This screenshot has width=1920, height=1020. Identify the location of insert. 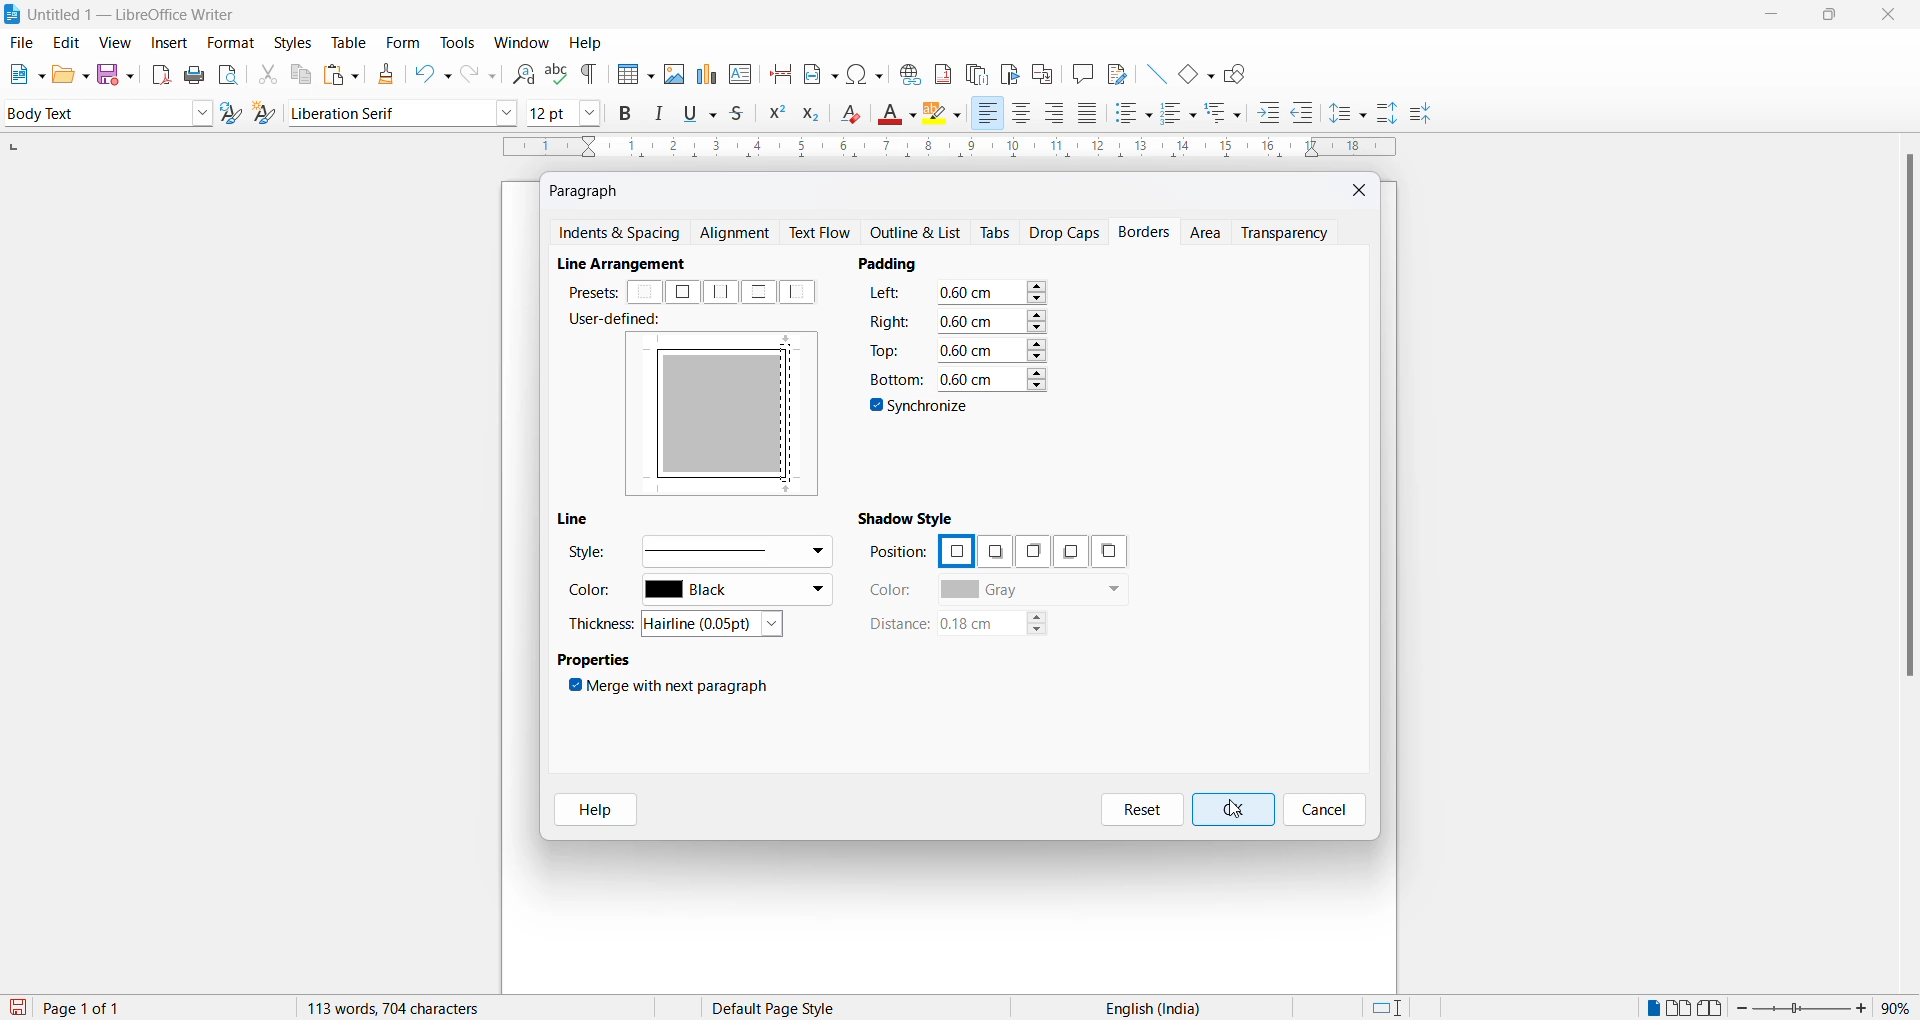
(167, 44).